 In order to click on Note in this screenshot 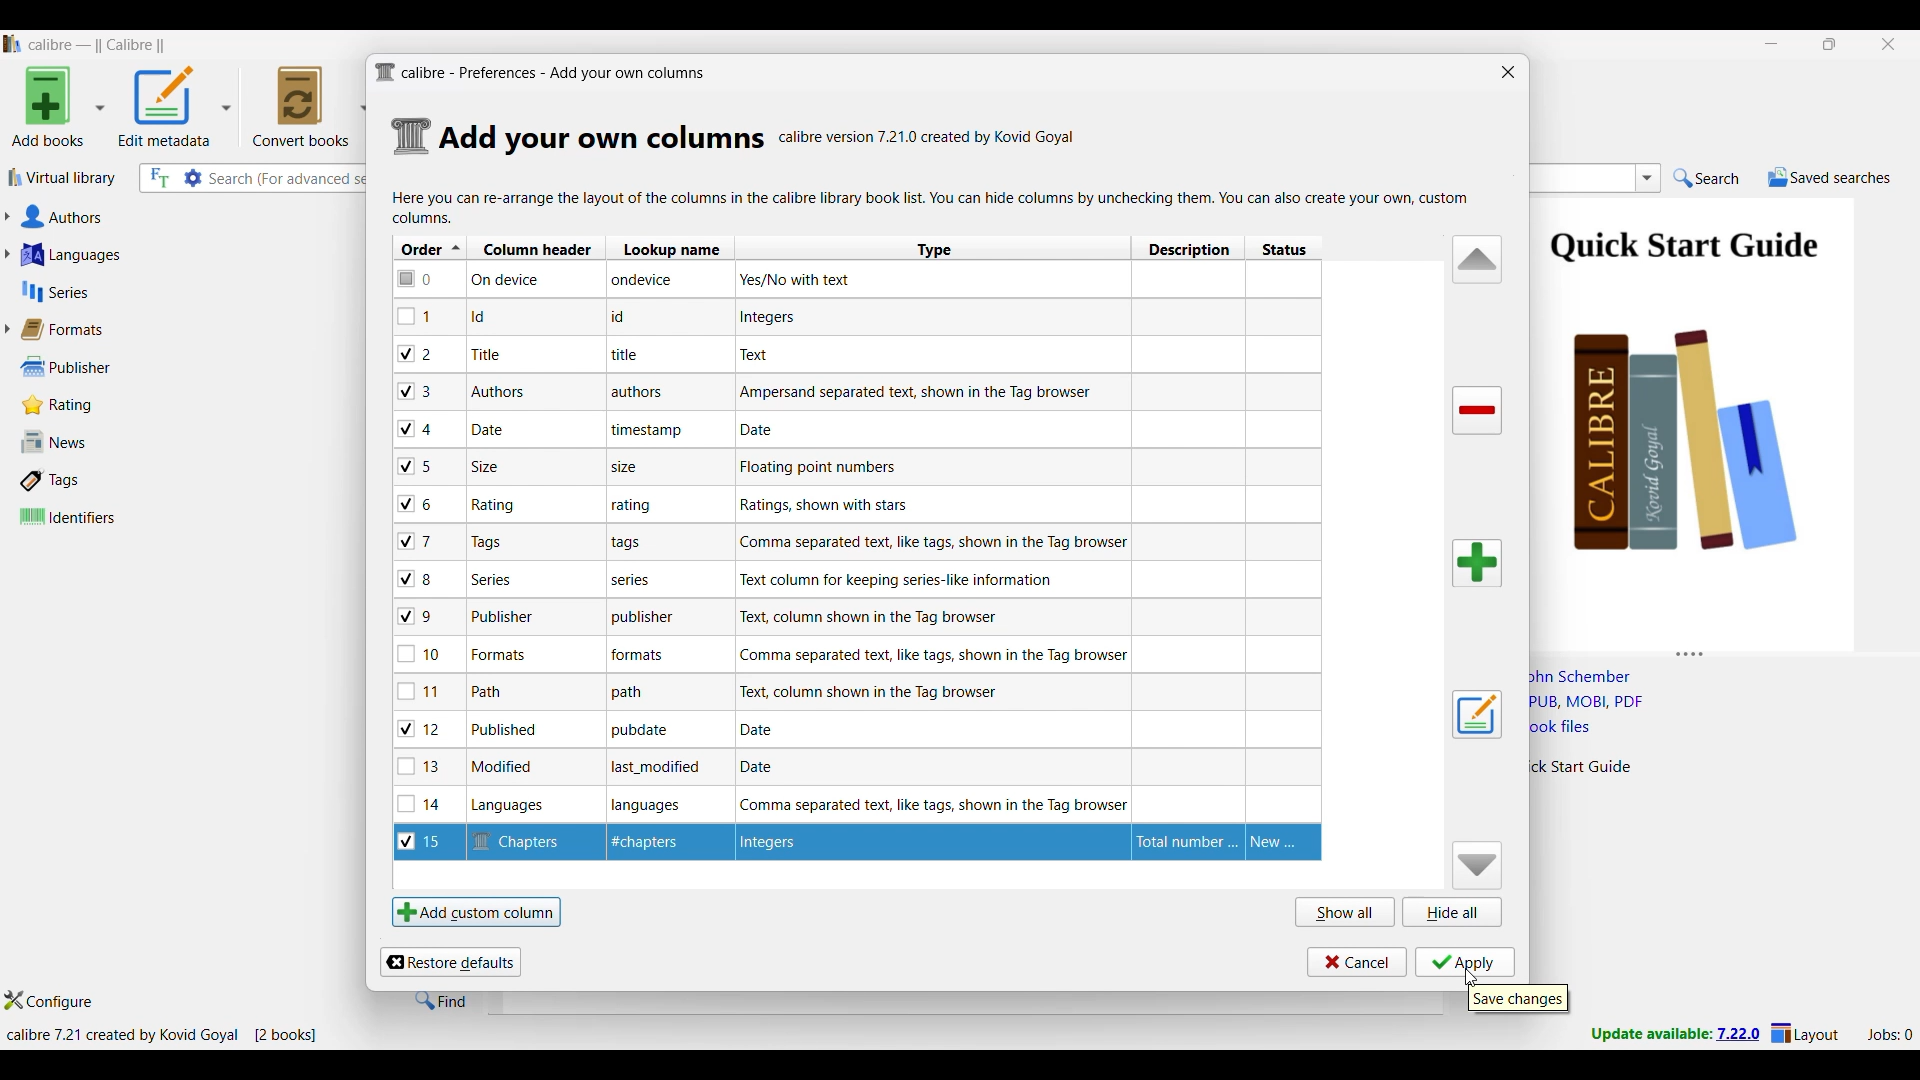, I will do `click(495, 505)`.